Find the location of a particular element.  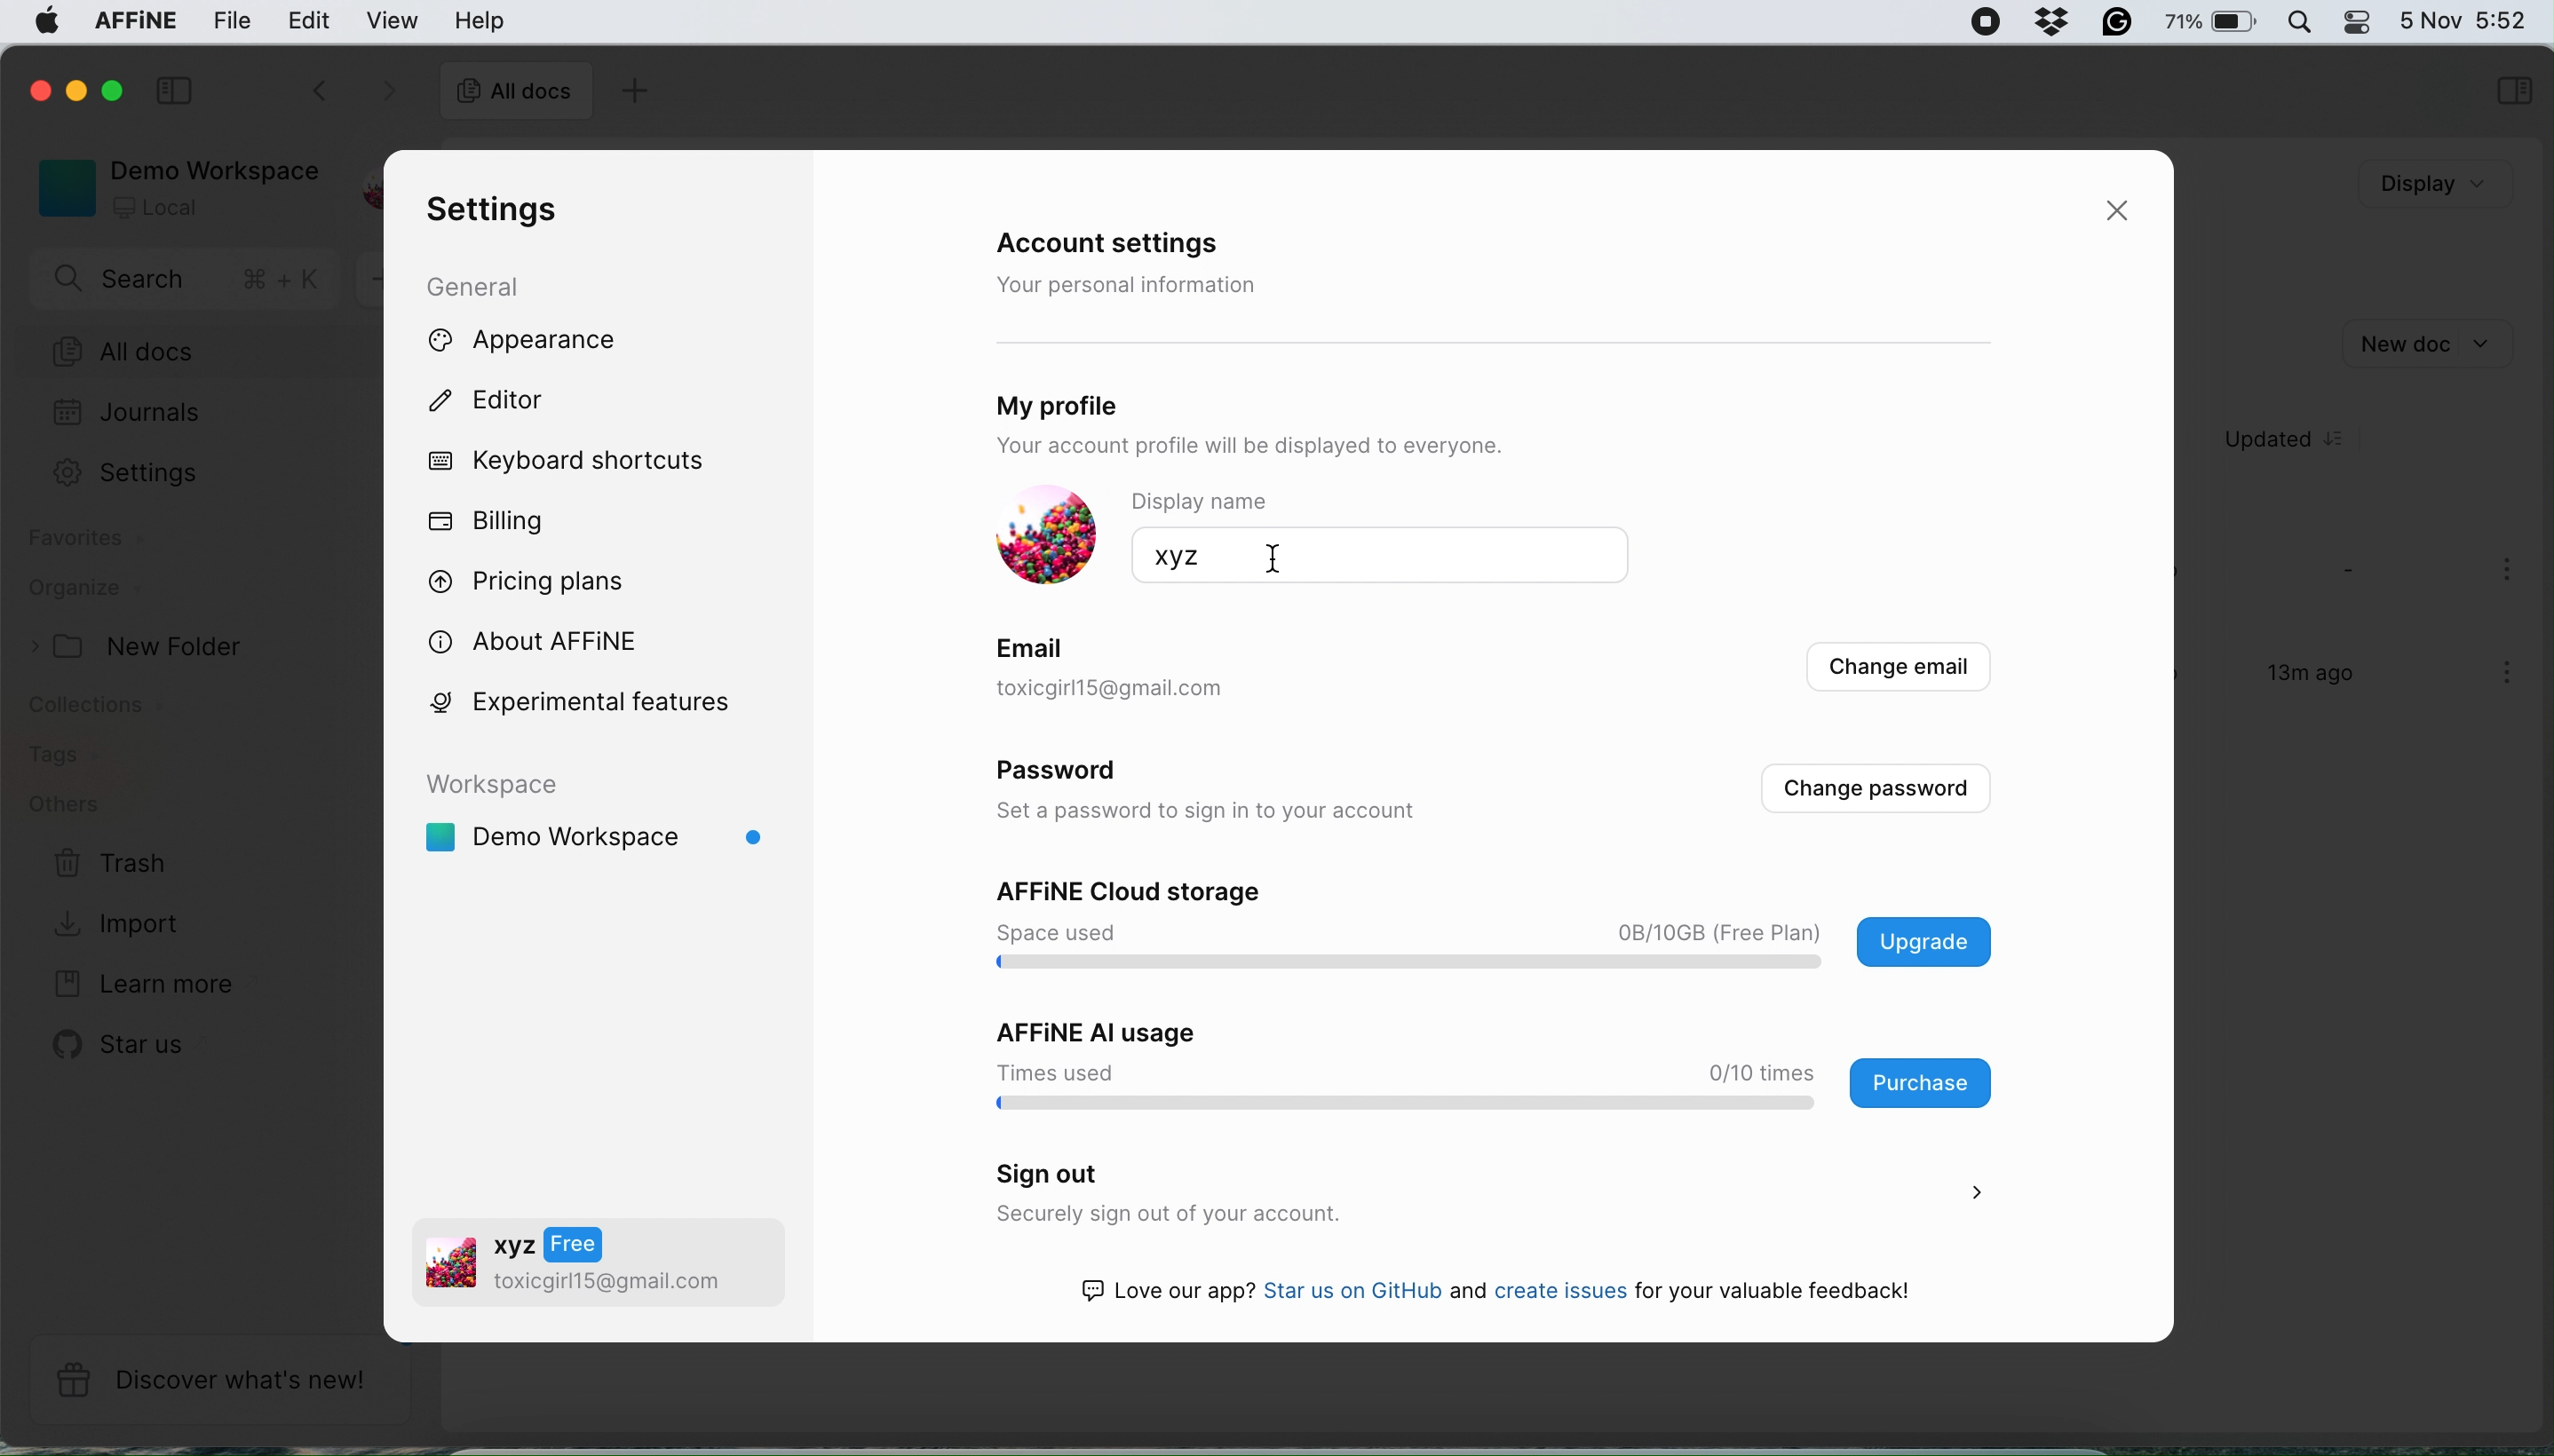

Display is located at coordinates (2404, 185).